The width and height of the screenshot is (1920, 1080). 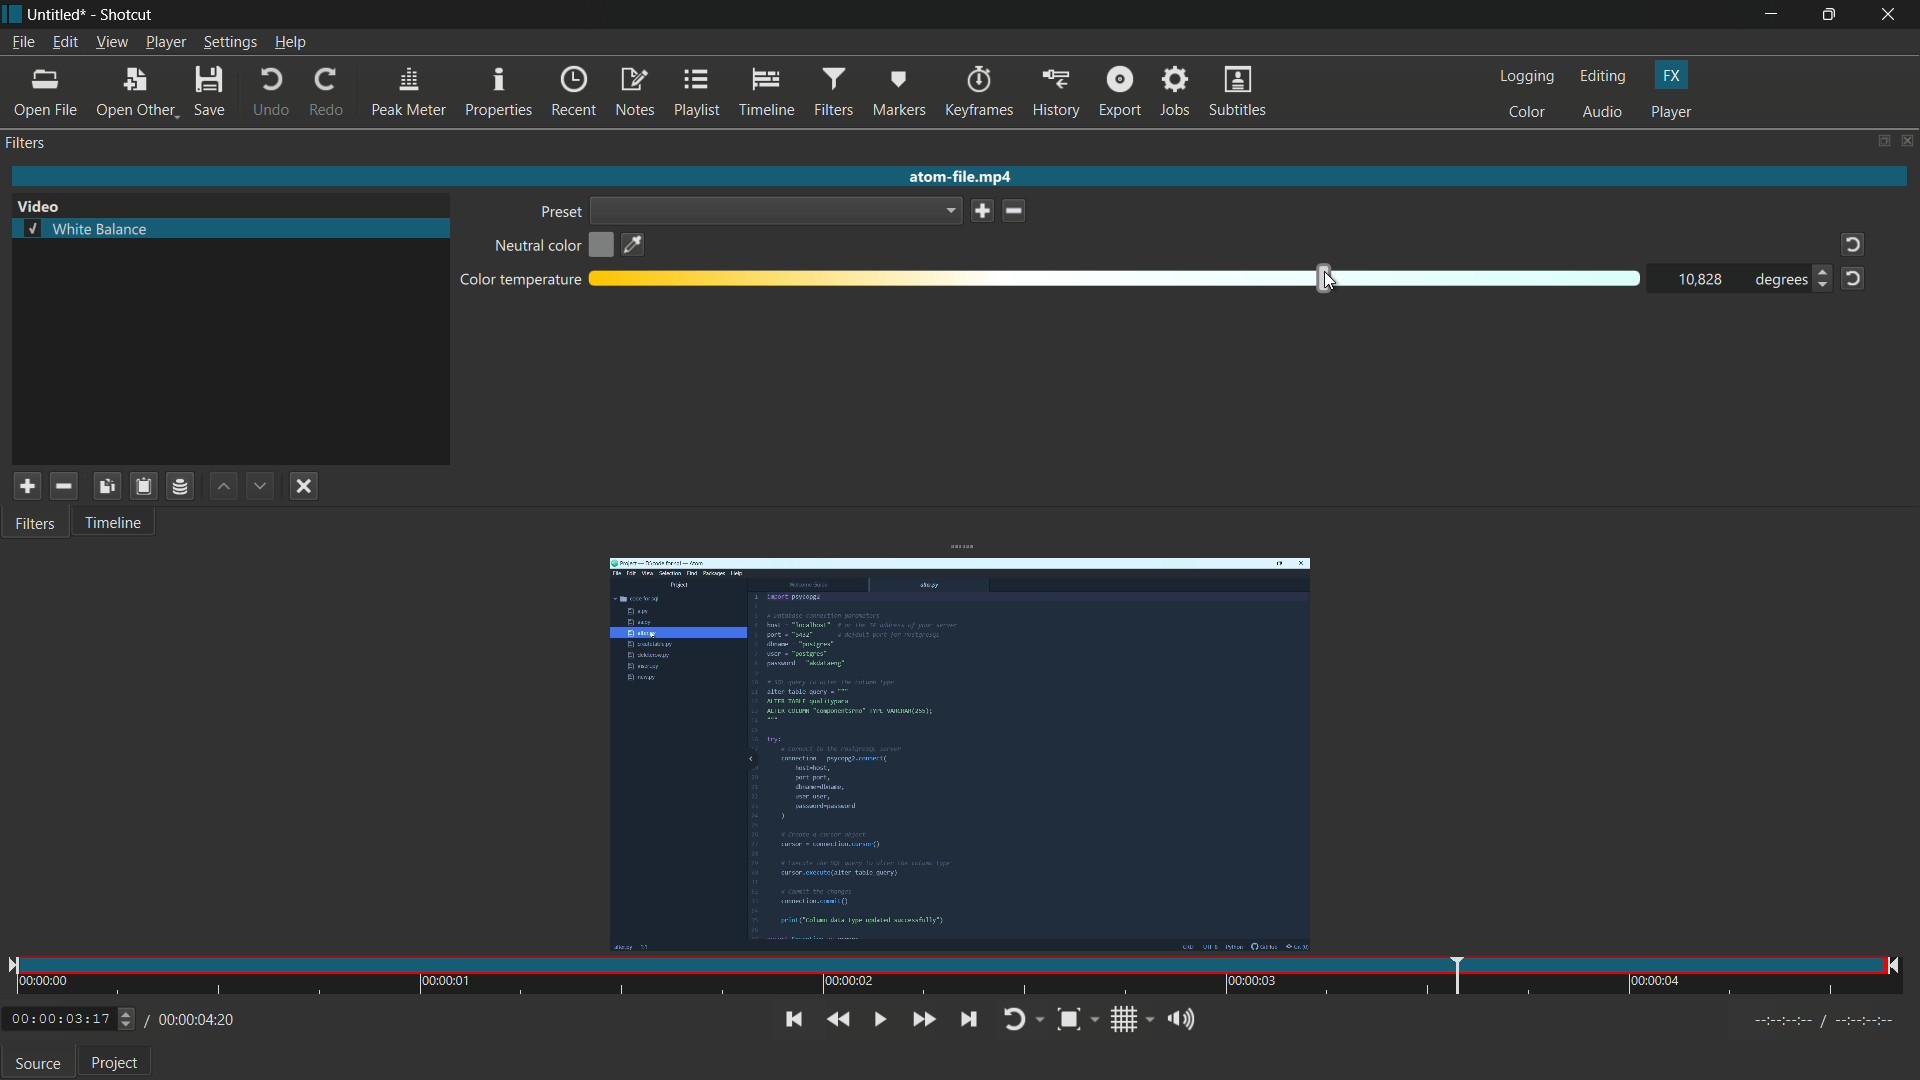 I want to click on save, so click(x=209, y=89).